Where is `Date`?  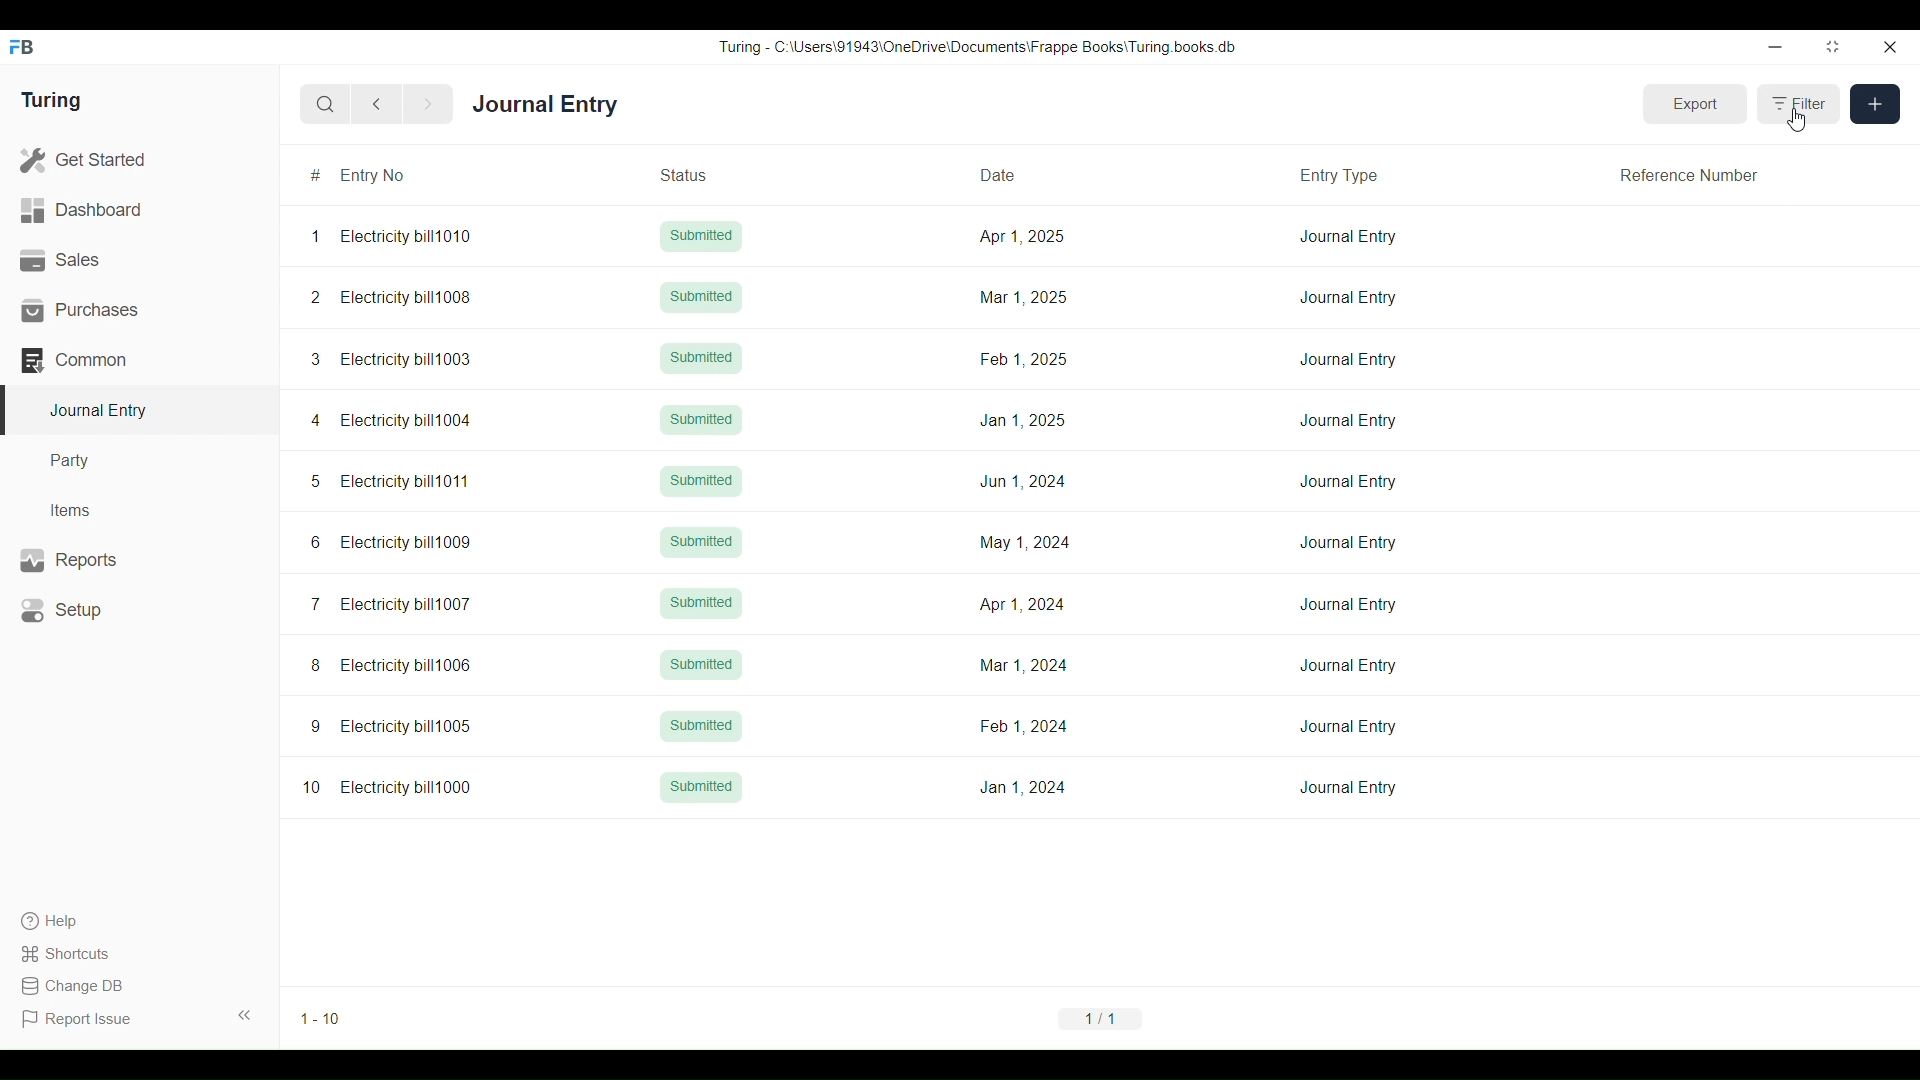
Date is located at coordinates (1022, 173).